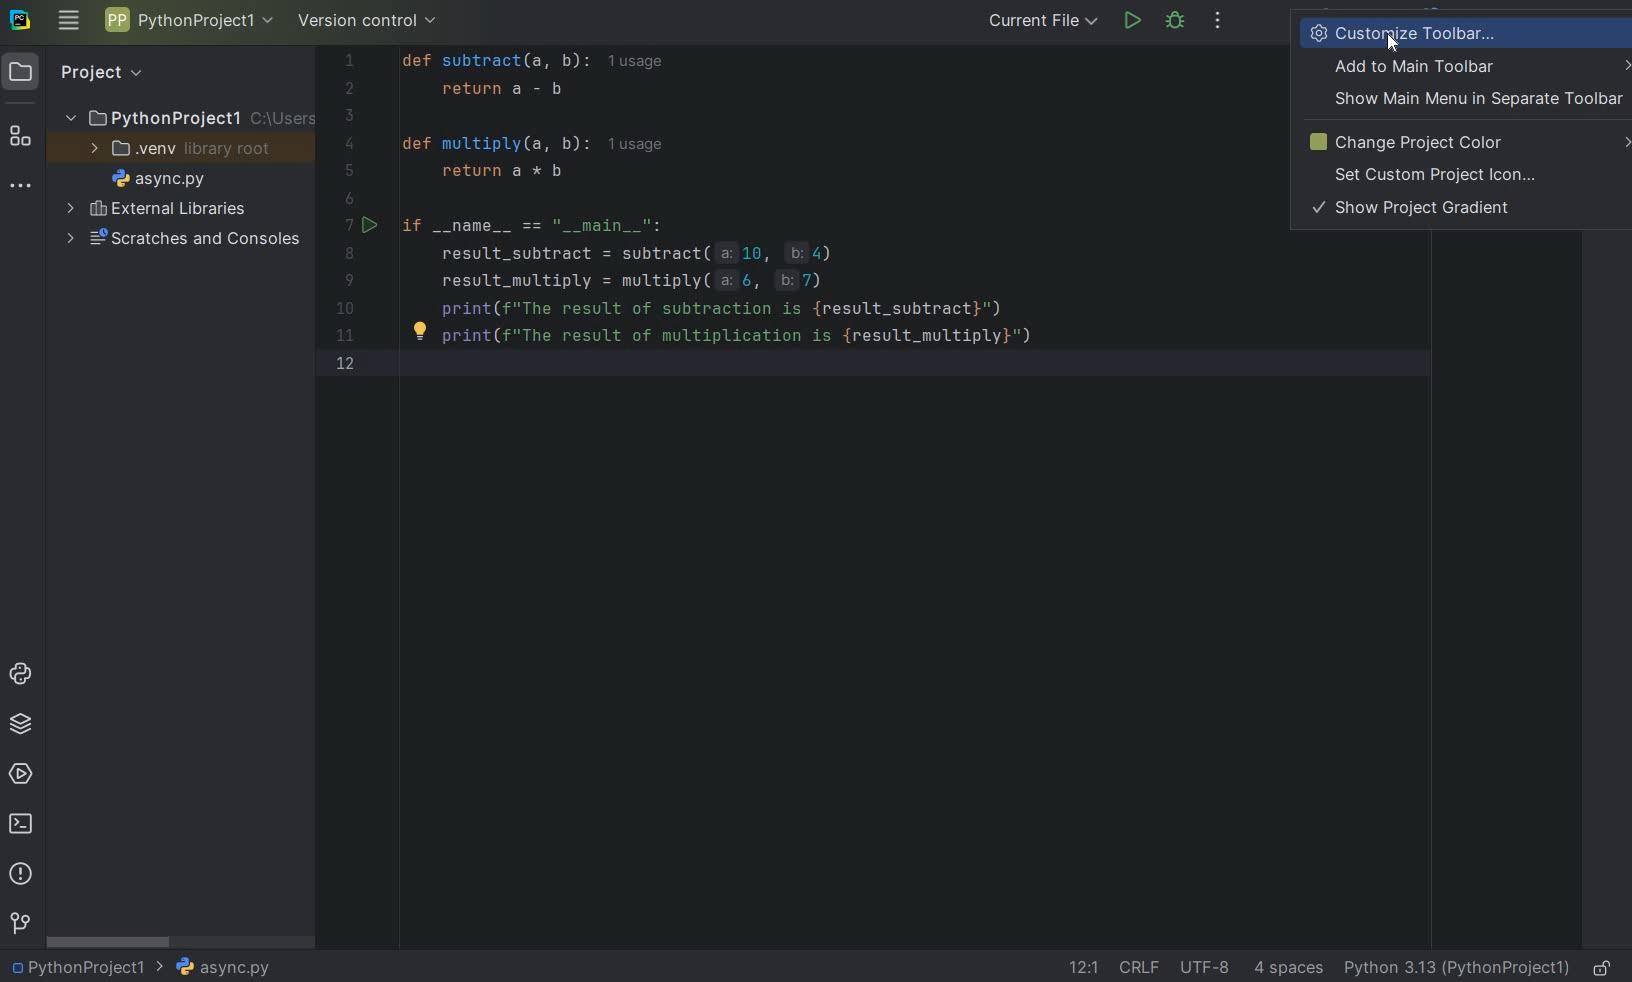 The height and width of the screenshot is (982, 1632). I want to click on SCRATCHES AND CONSOLES, so click(184, 239).